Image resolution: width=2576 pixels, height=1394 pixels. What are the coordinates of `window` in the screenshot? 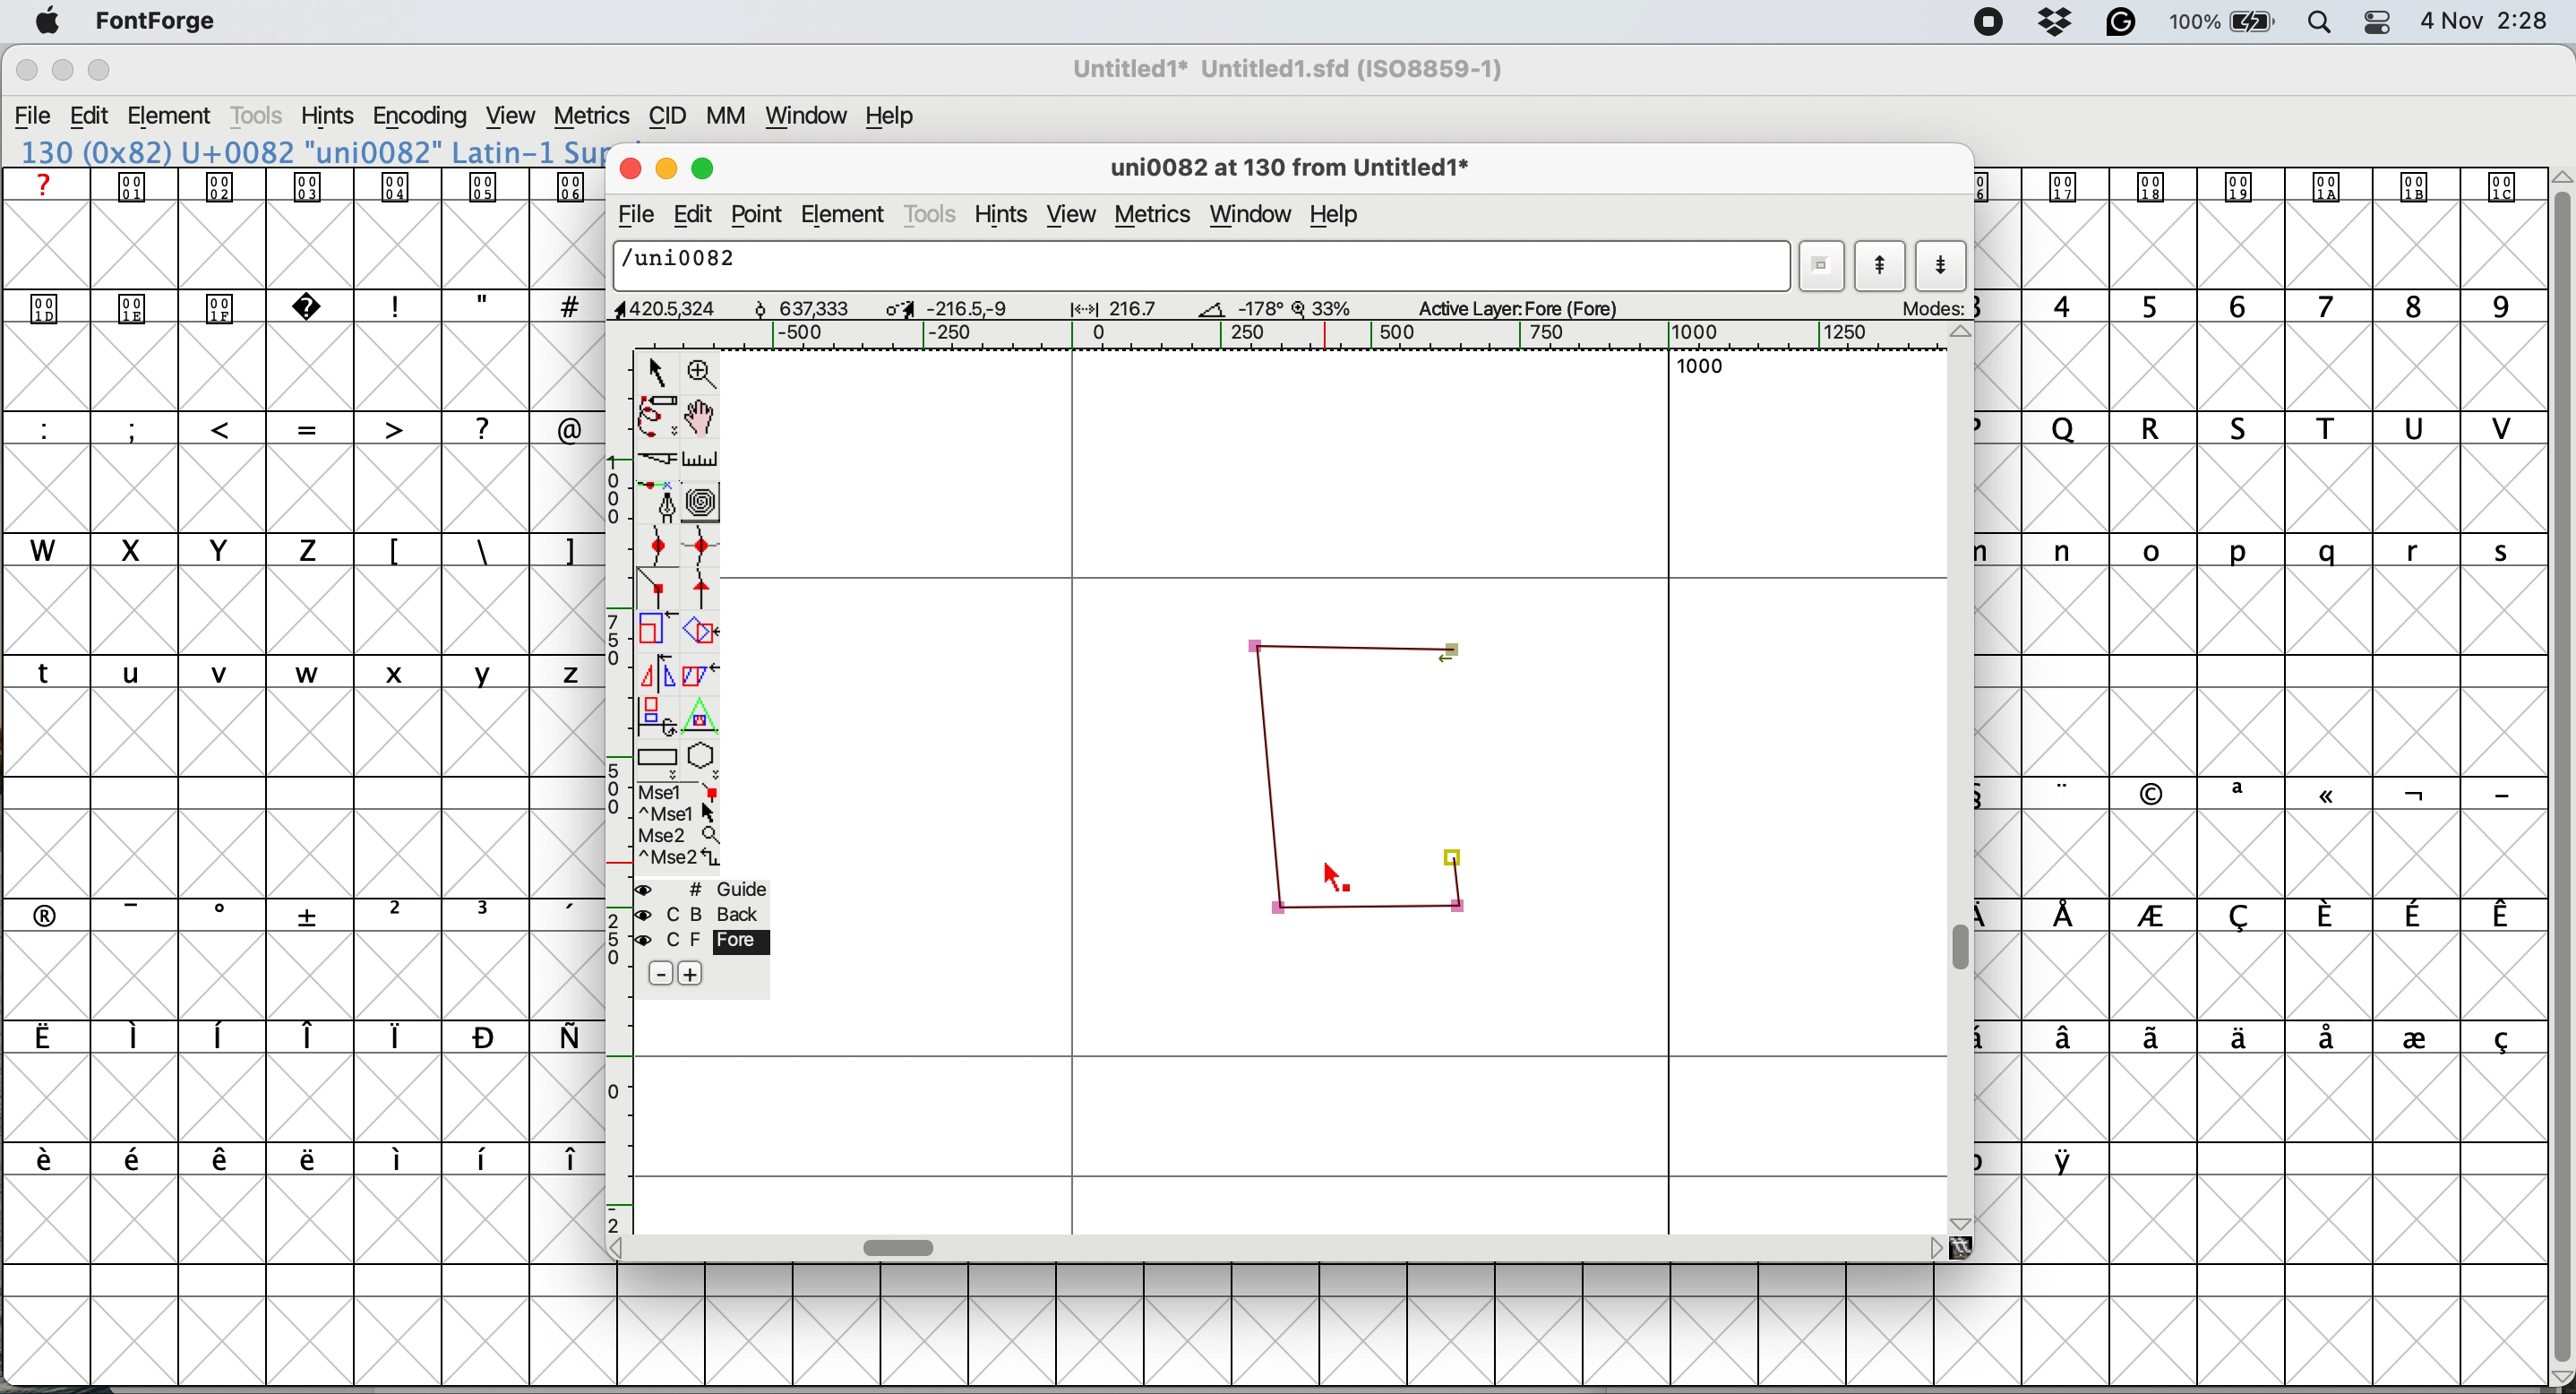 It's located at (810, 116).